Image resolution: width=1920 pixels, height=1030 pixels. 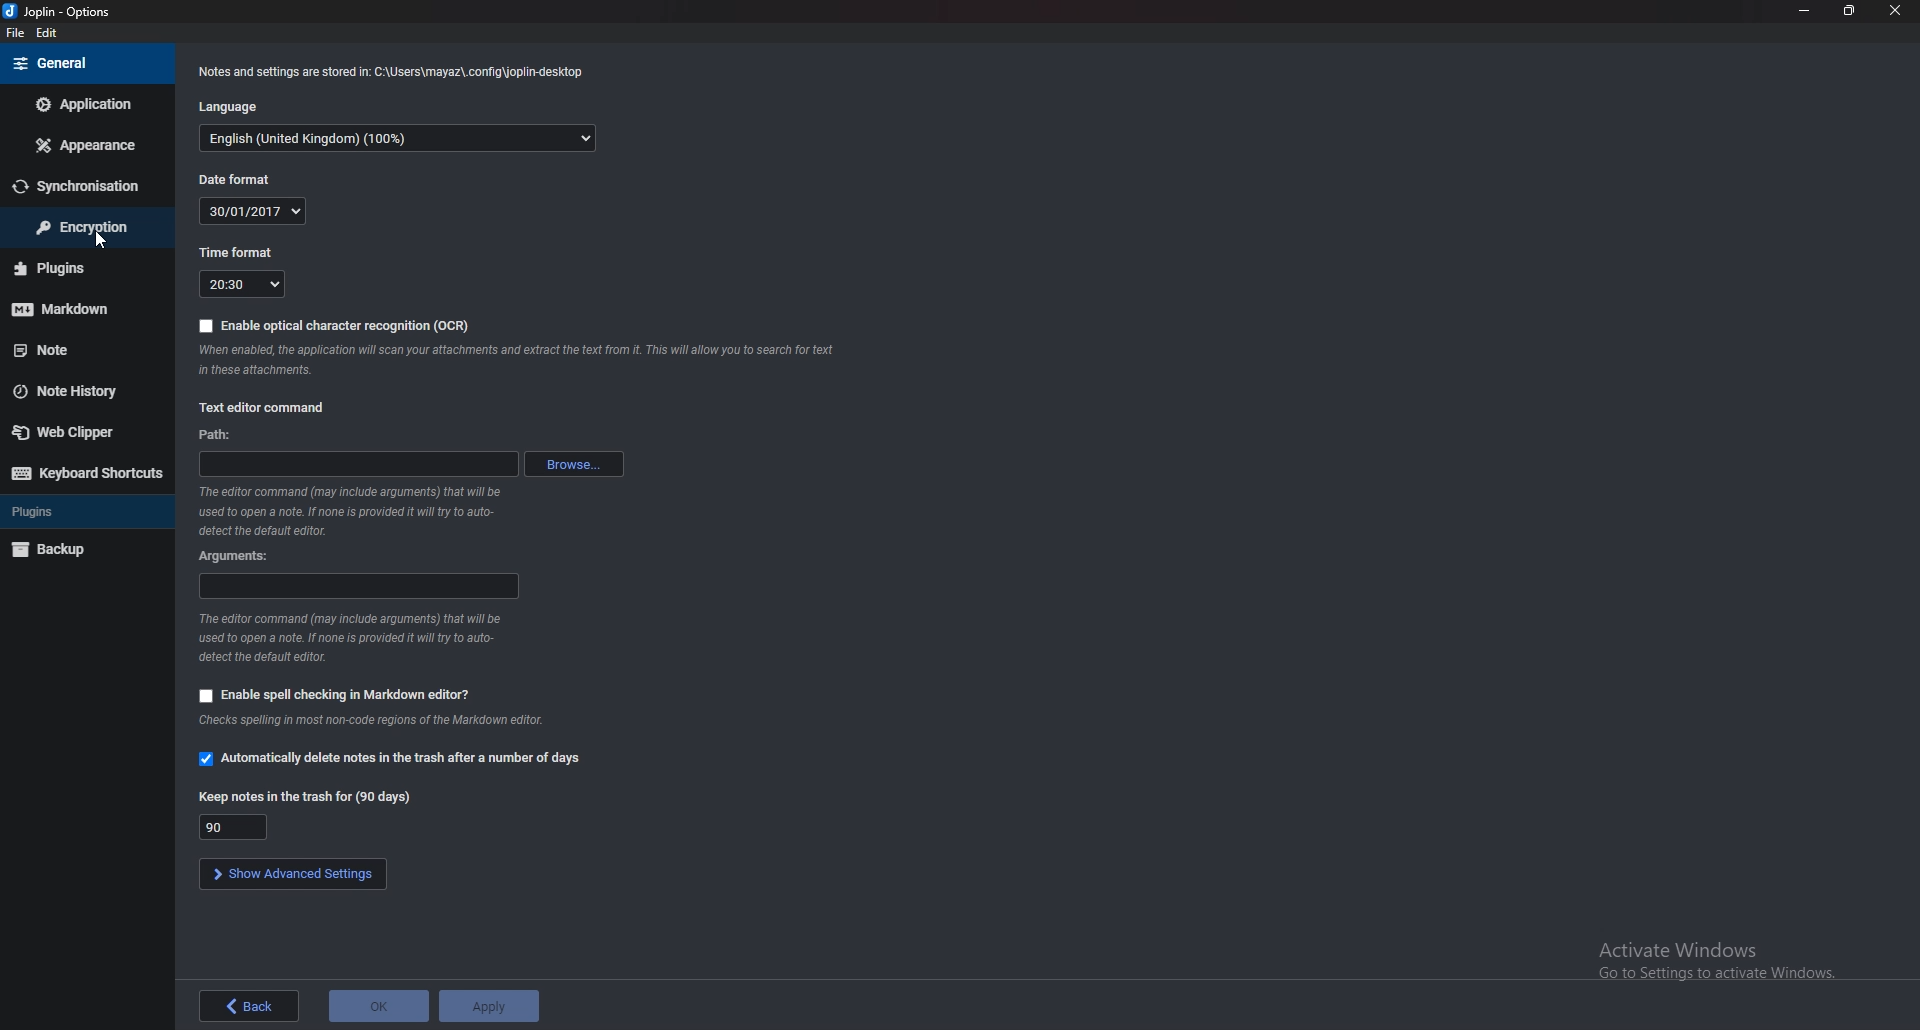 I want to click on arguments, so click(x=232, y=555).